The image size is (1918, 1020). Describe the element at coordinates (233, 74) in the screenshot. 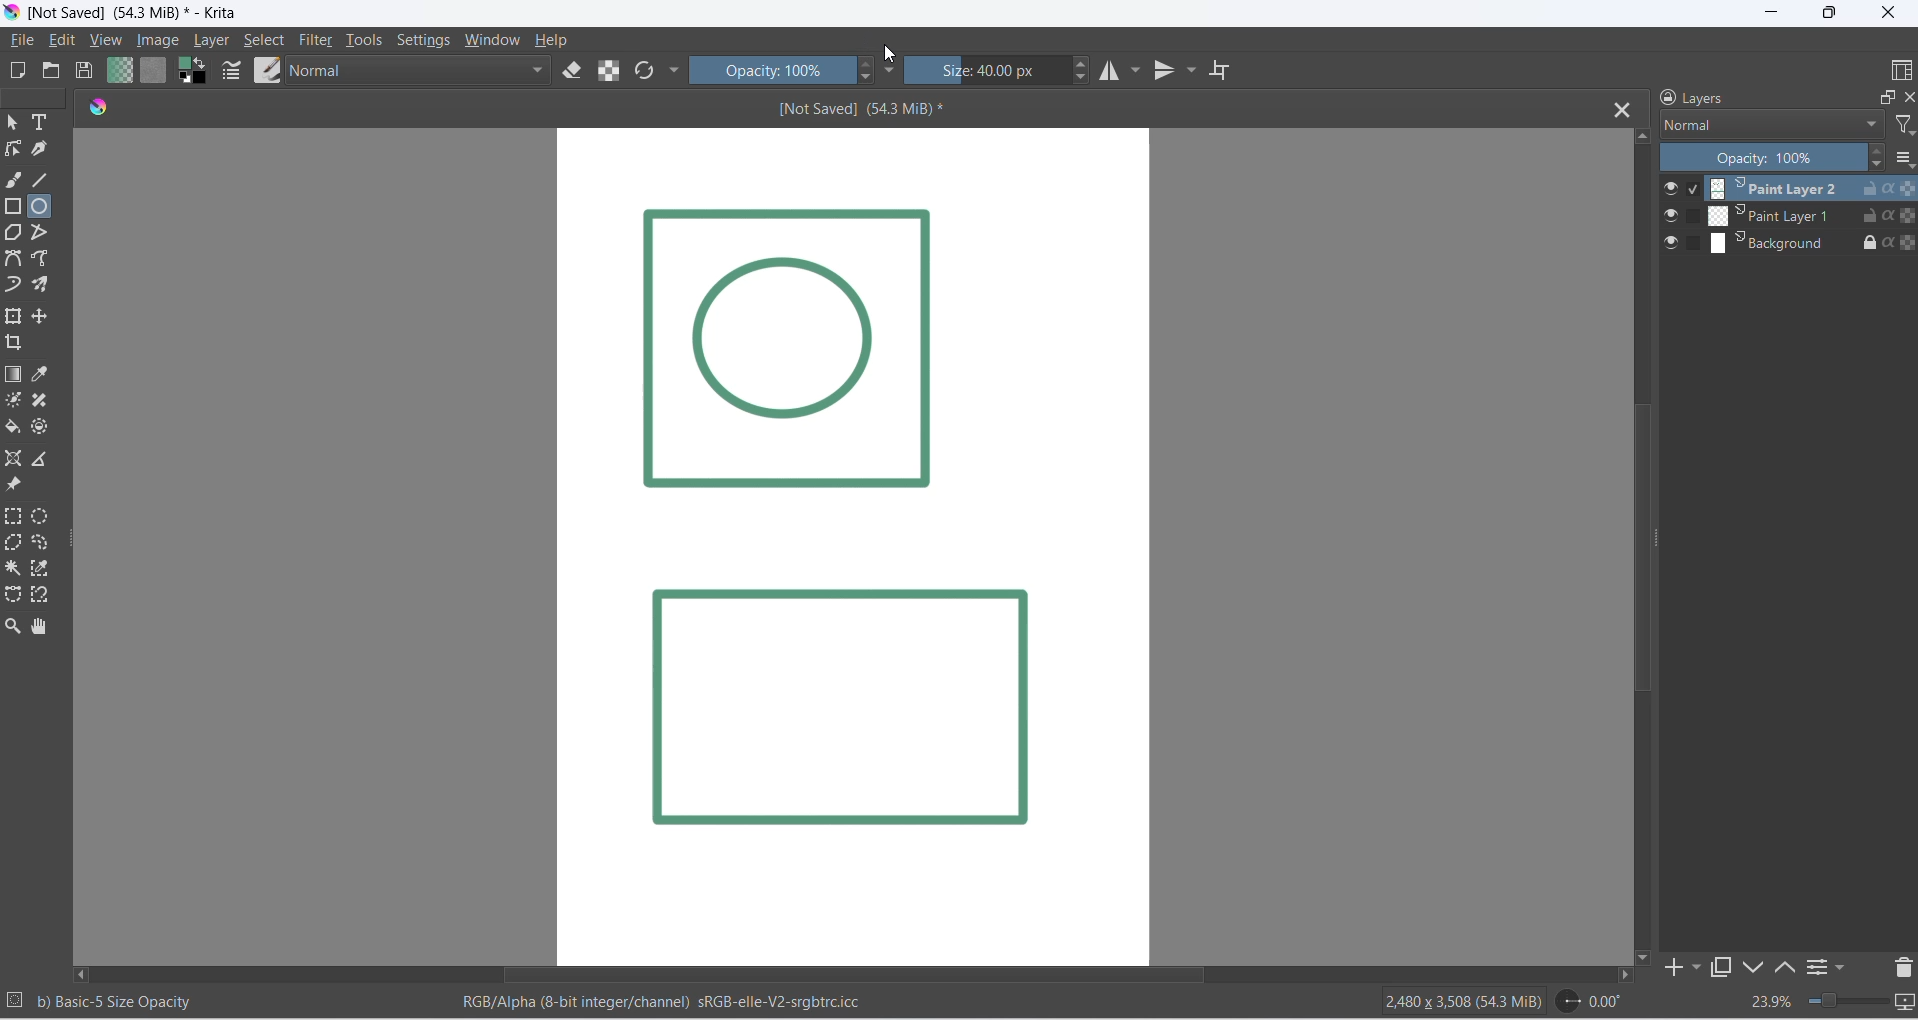

I see `edit brush settings` at that location.